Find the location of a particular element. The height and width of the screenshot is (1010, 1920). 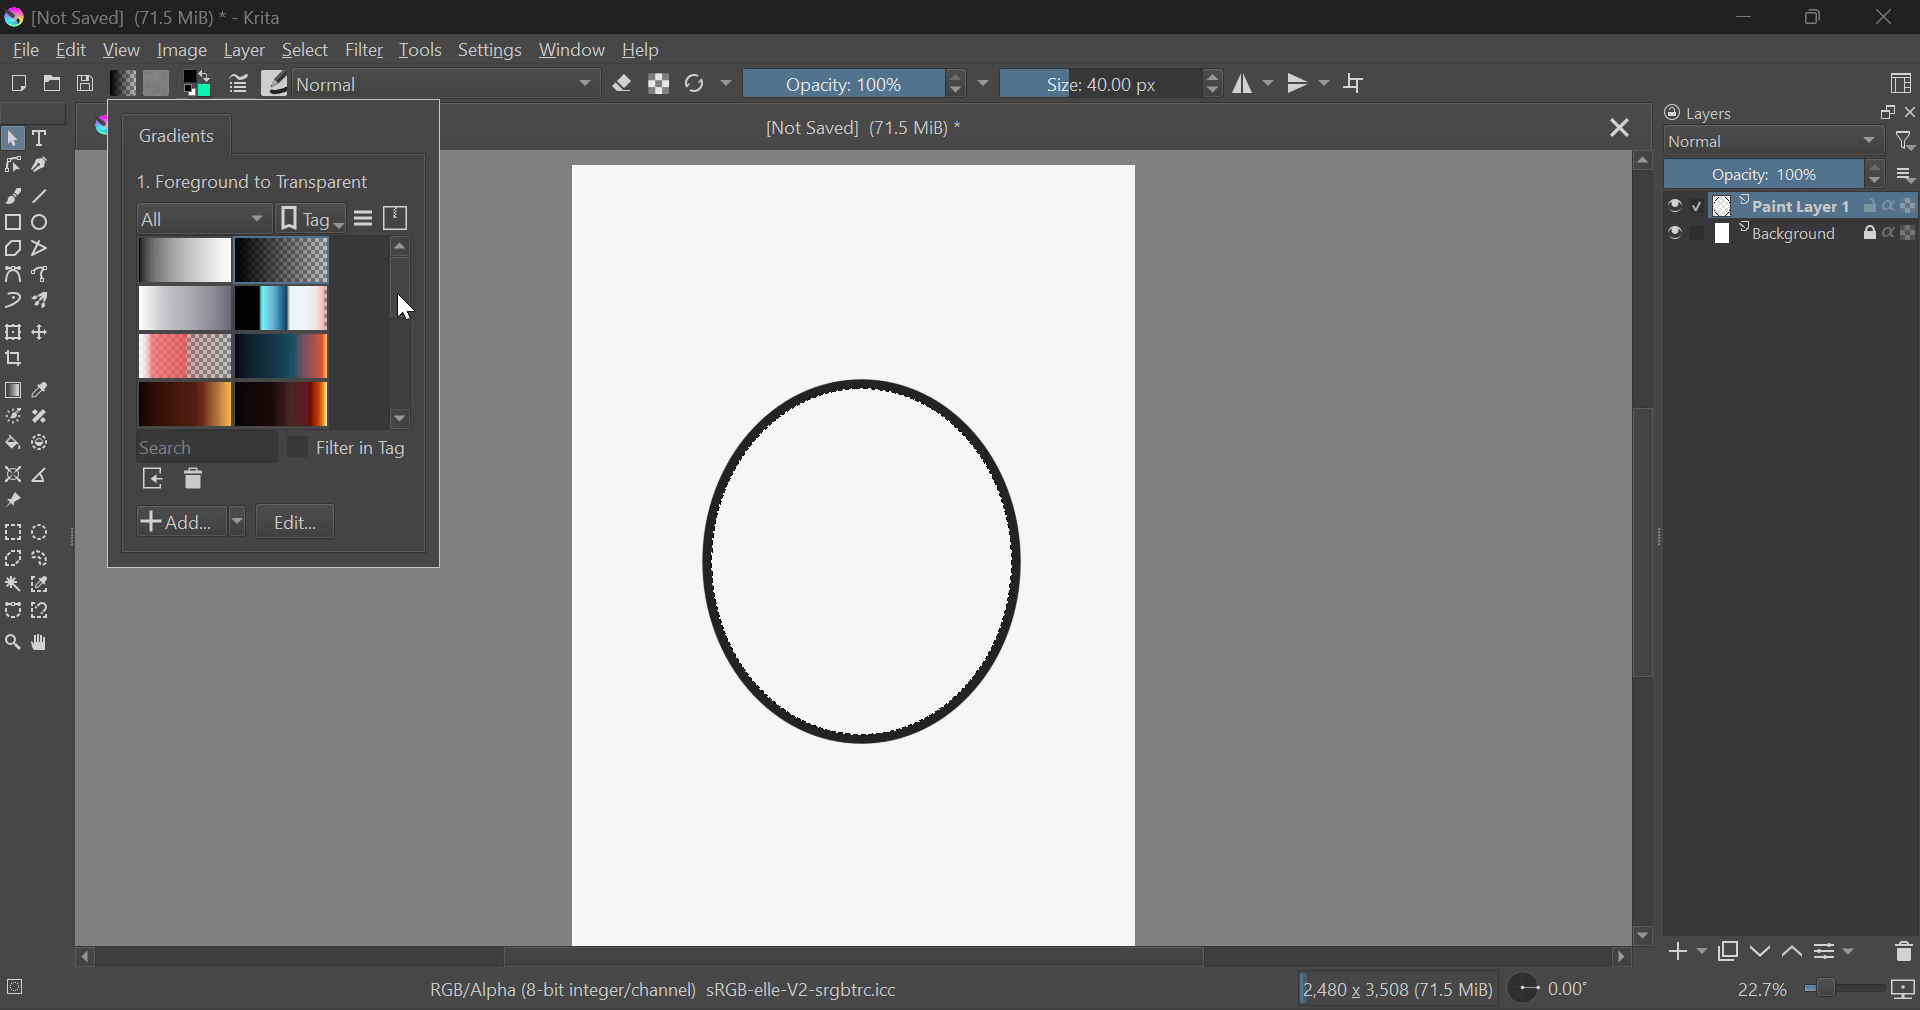

Crop is located at coordinates (1355, 84).